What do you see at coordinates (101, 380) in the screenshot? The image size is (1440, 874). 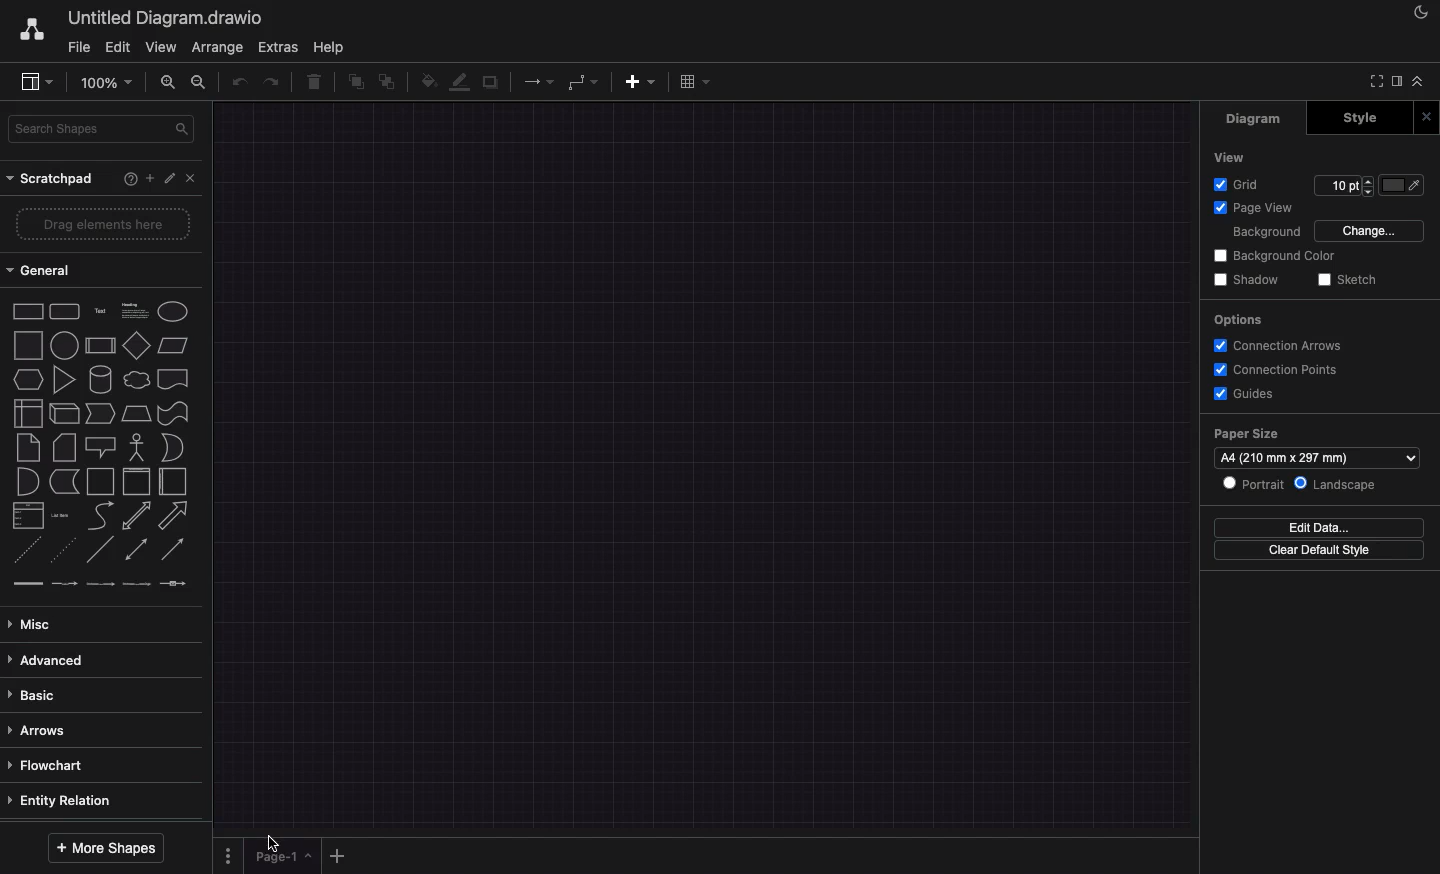 I see `cylinder` at bounding box center [101, 380].